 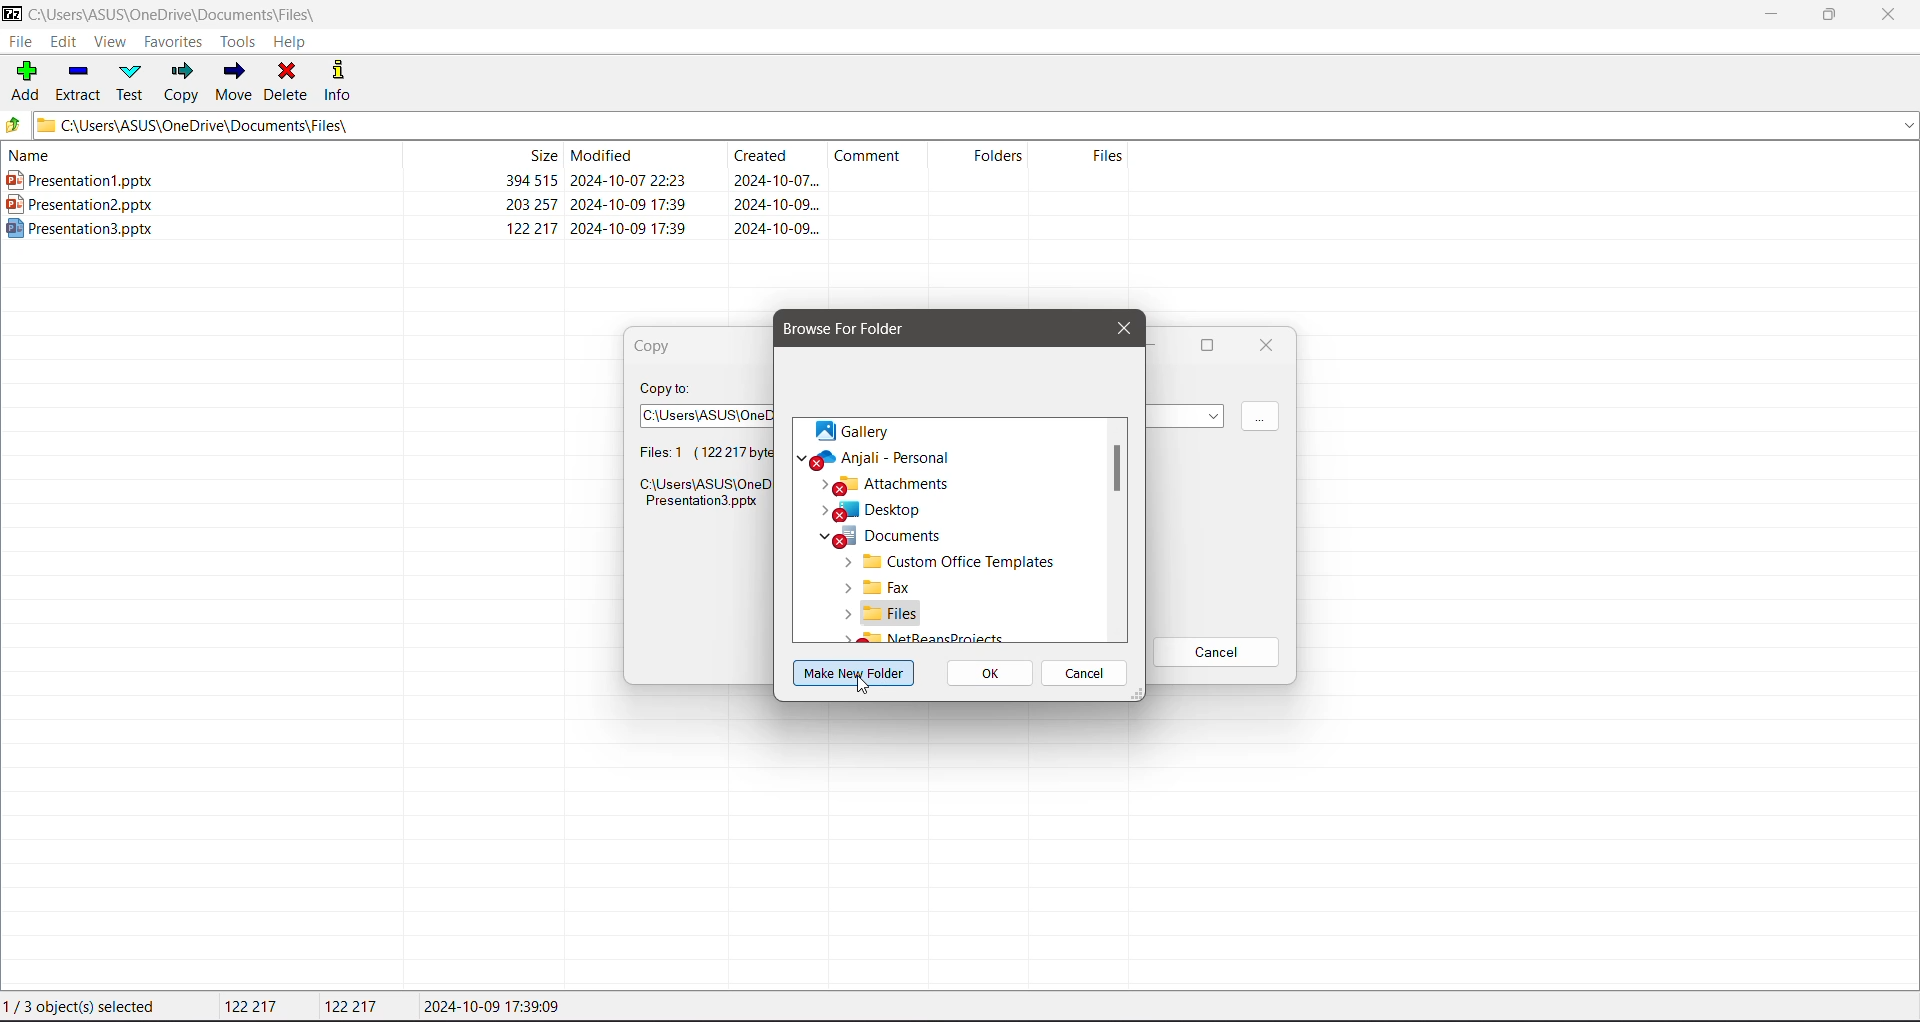 What do you see at coordinates (413, 204) in the screenshot?
I see `Presetation2` at bounding box center [413, 204].